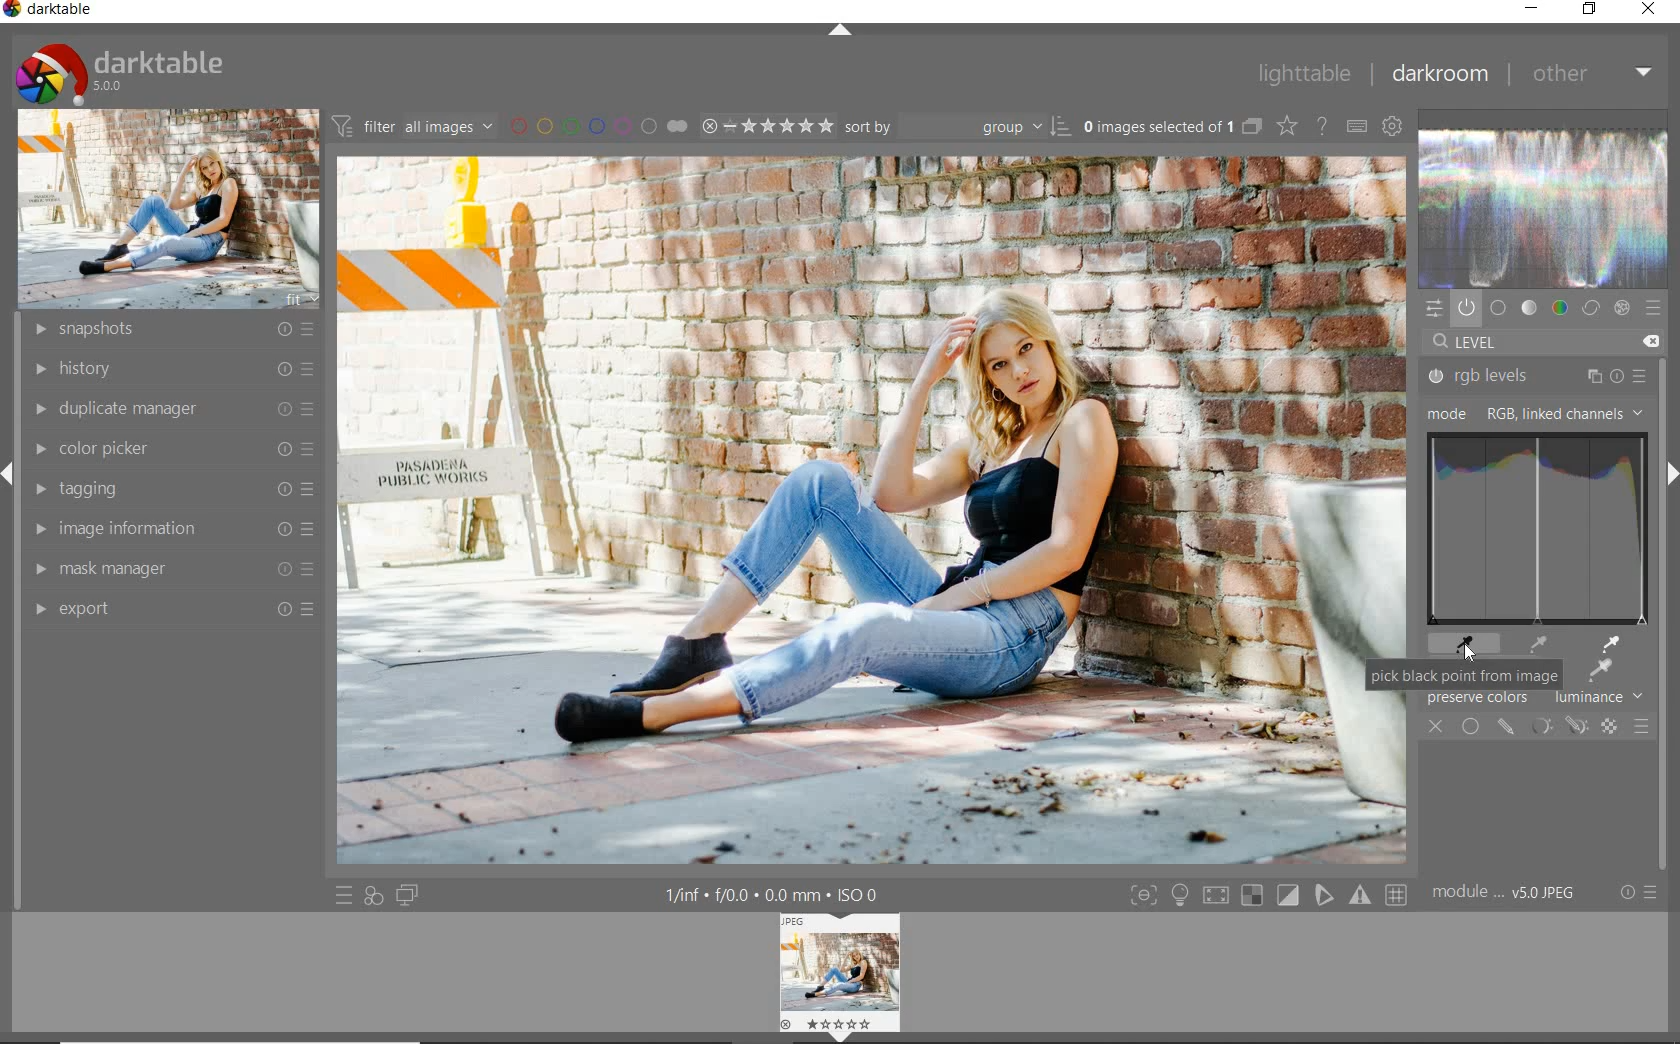 This screenshot has height=1044, width=1680. I want to click on other, so click(1591, 75).